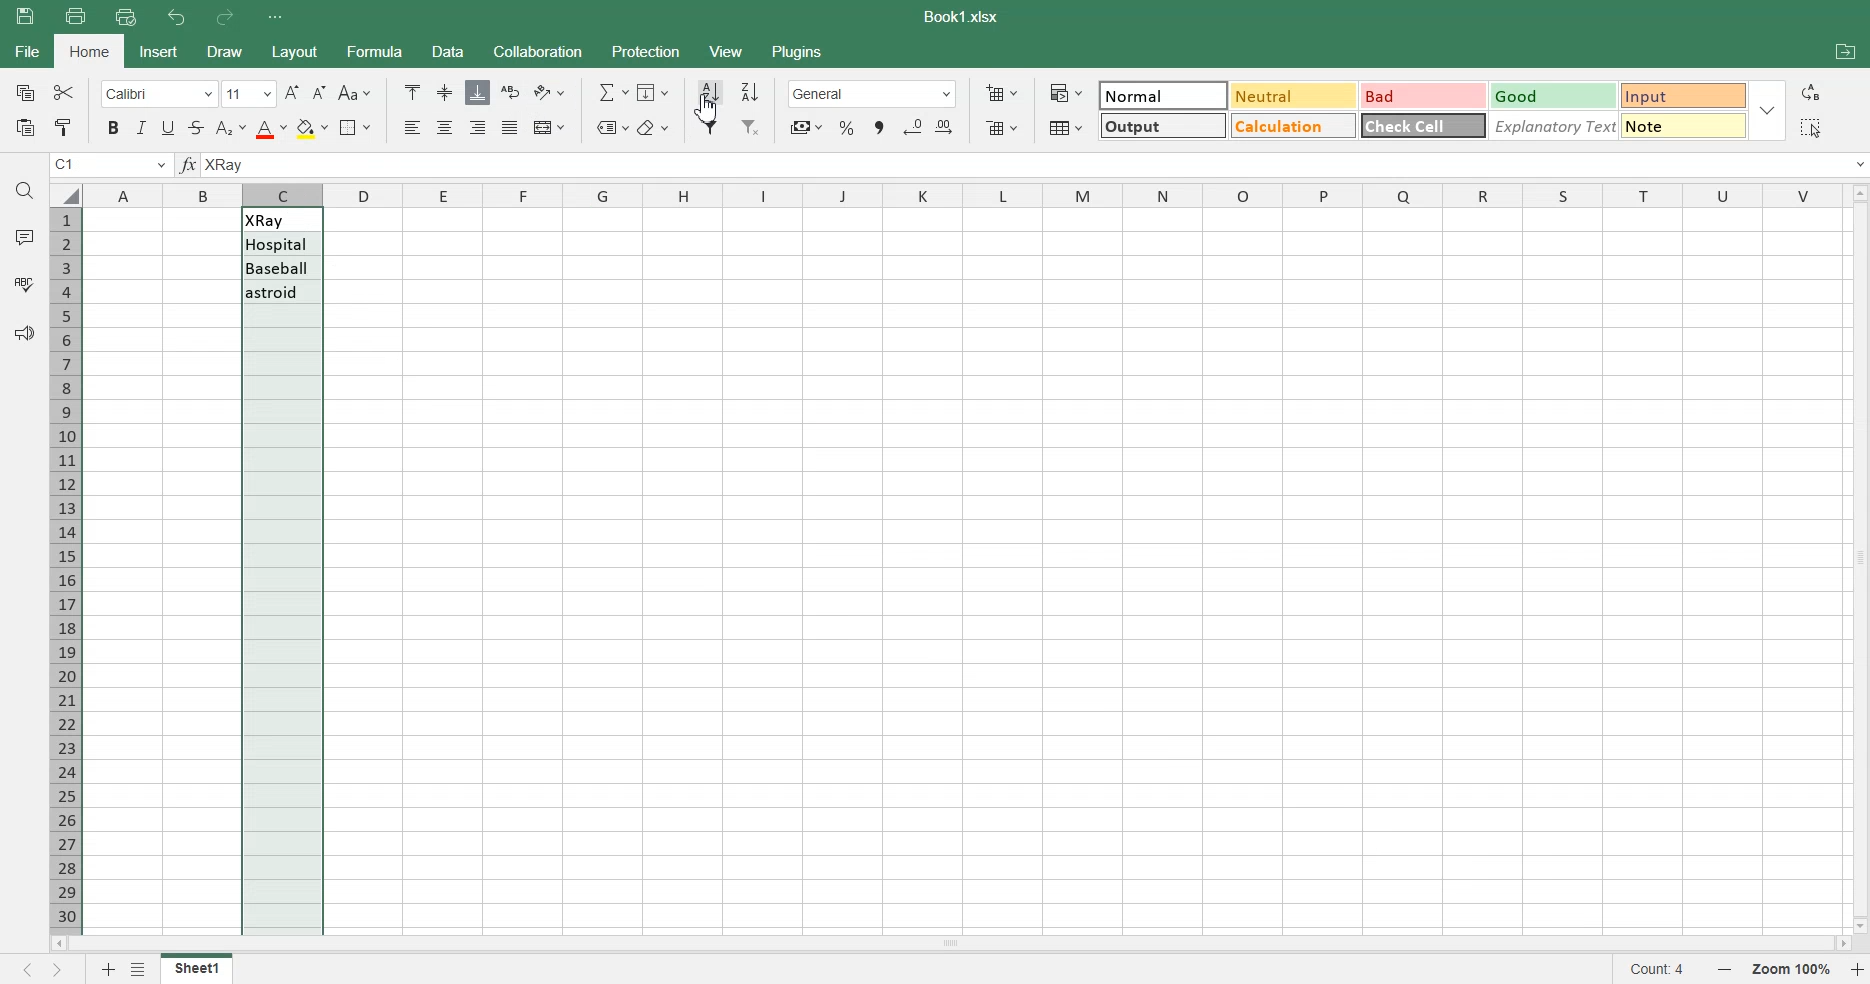  Describe the element at coordinates (414, 127) in the screenshot. I see ` Align Left` at that location.